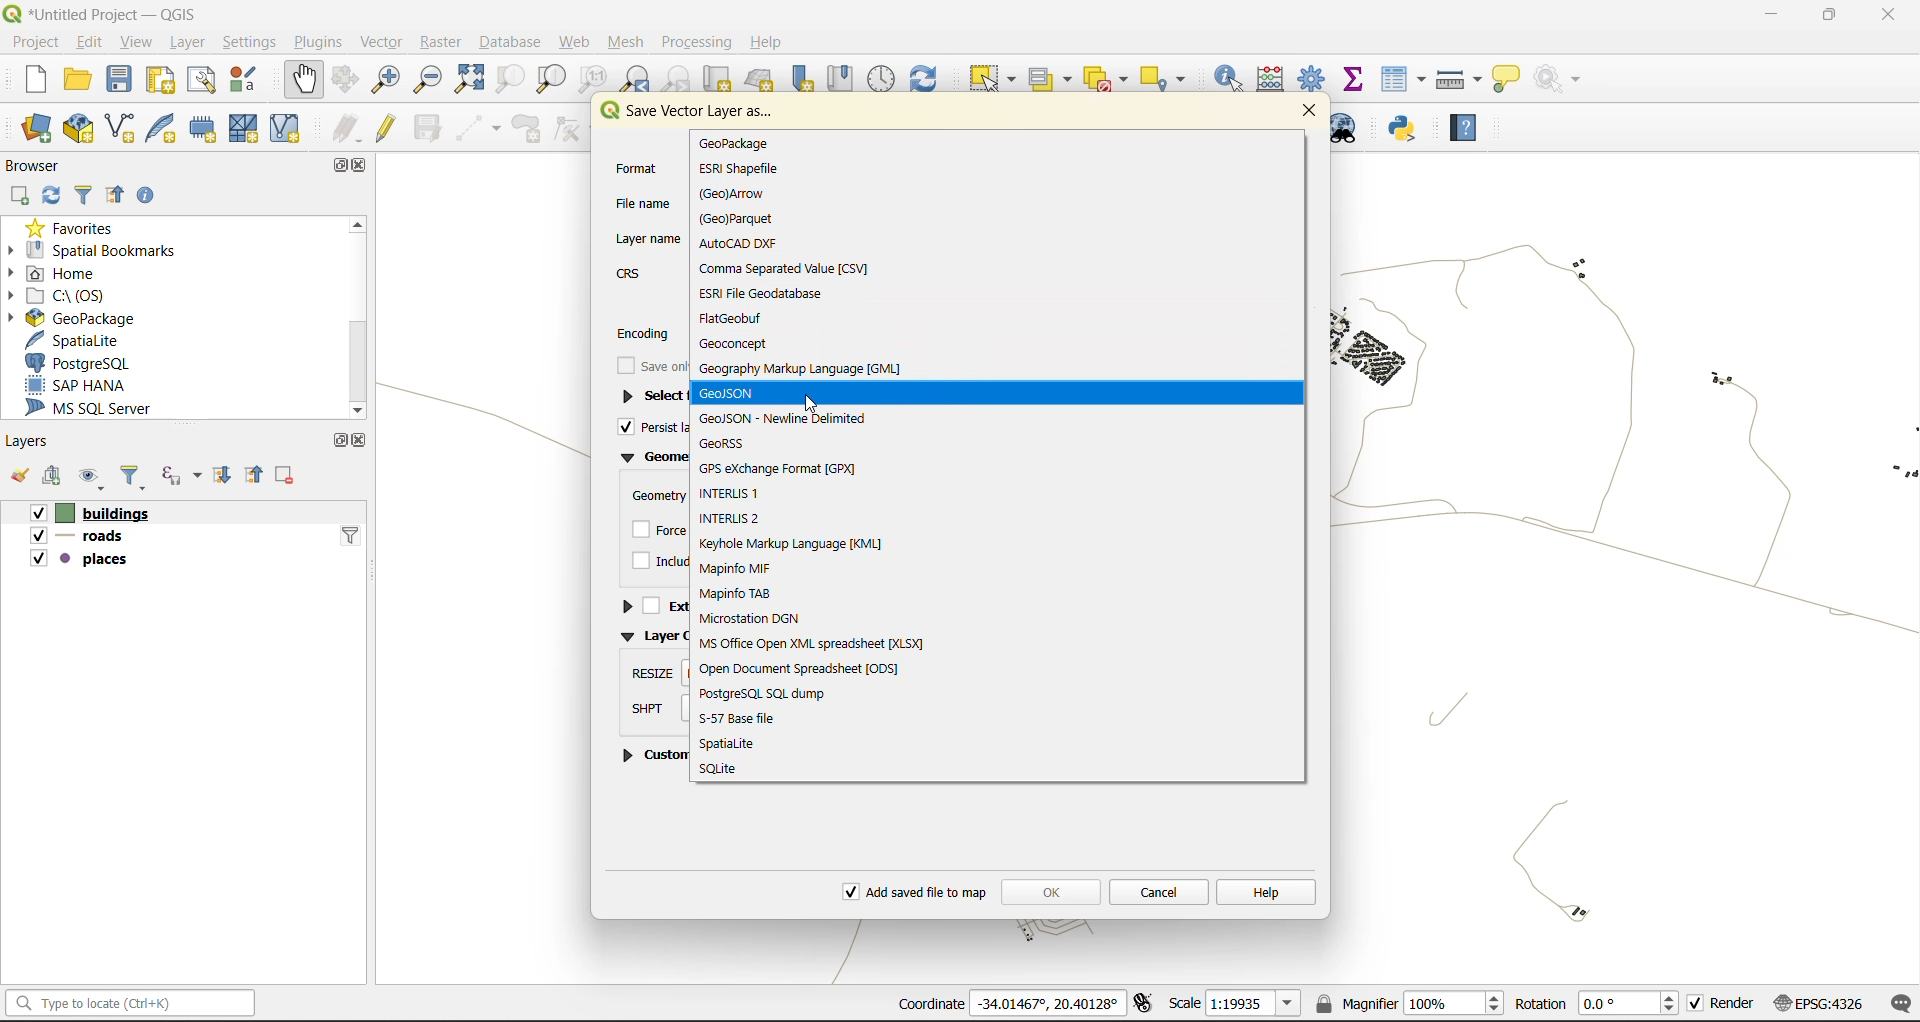 The width and height of the screenshot is (1920, 1022). What do you see at coordinates (1505, 81) in the screenshot?
I see `show tips` at bounding box center [1505, 81].